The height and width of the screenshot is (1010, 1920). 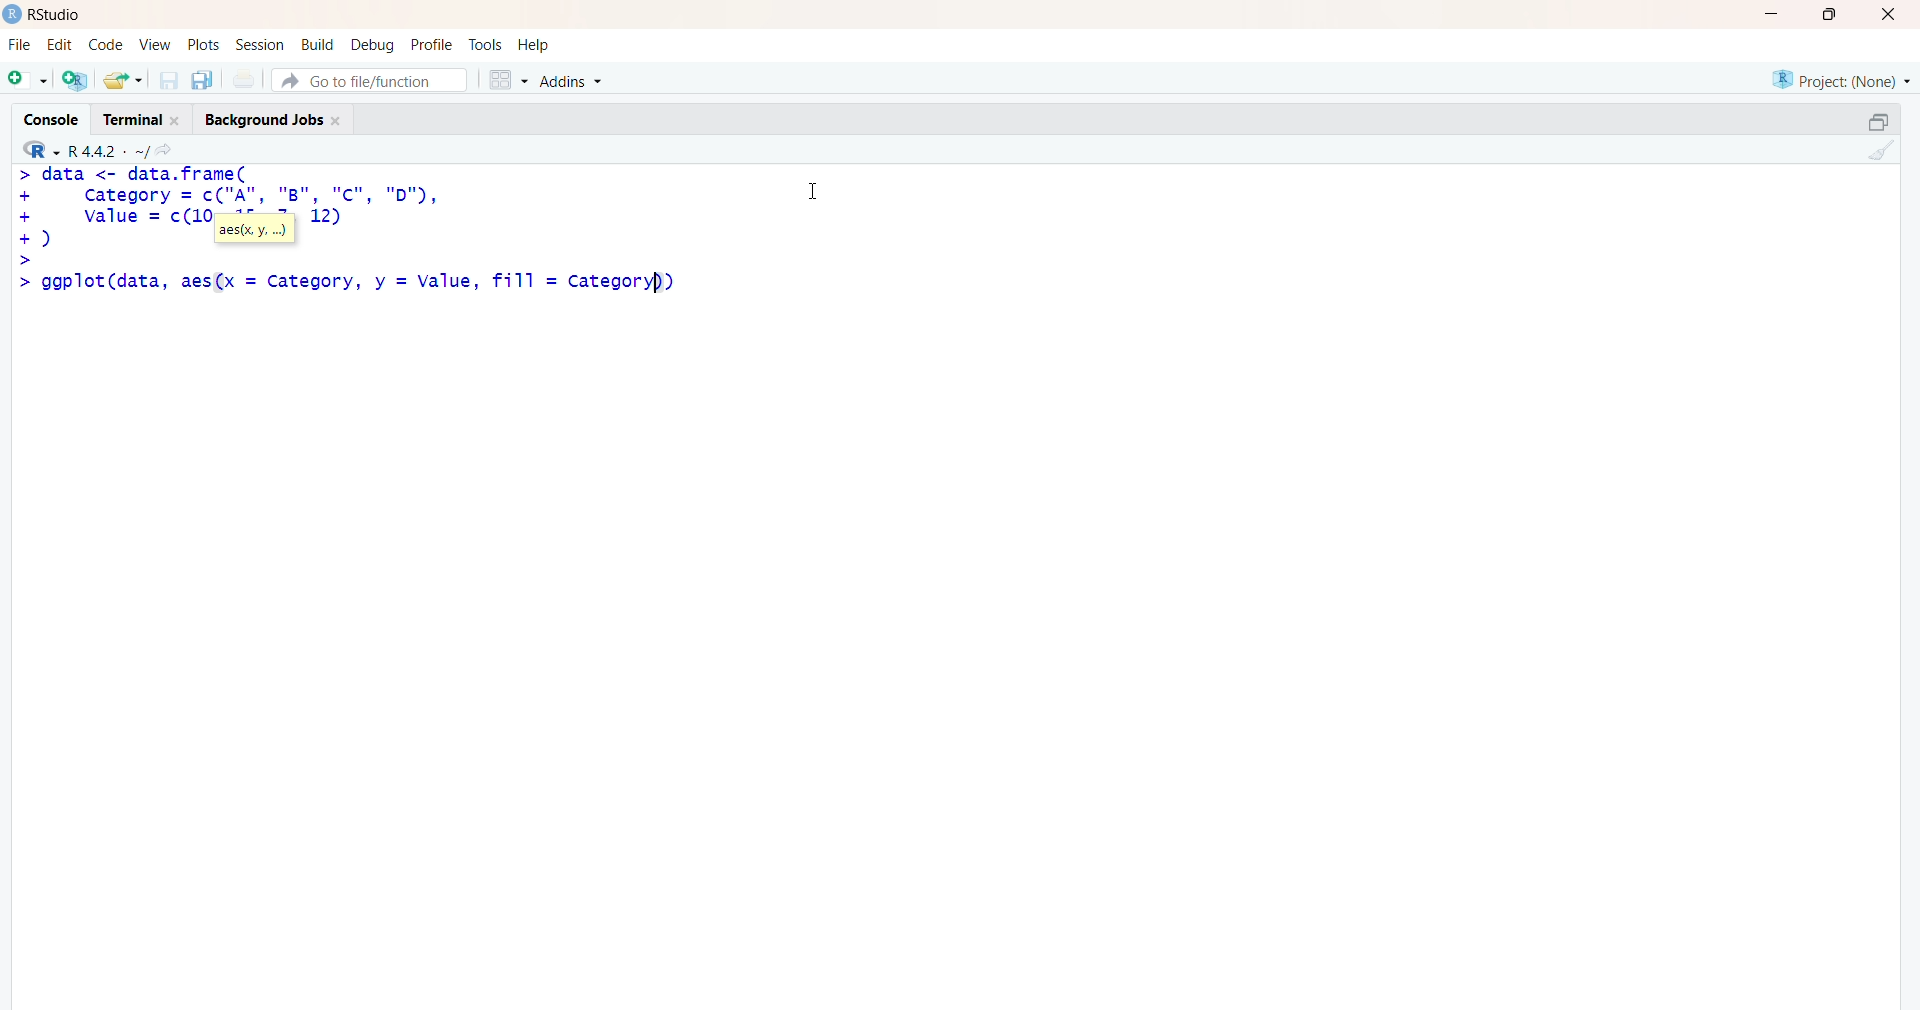 What do you see at coordinates (507, 79) in the screenshot?
I see `grid view` at bounding box center [507, 79].